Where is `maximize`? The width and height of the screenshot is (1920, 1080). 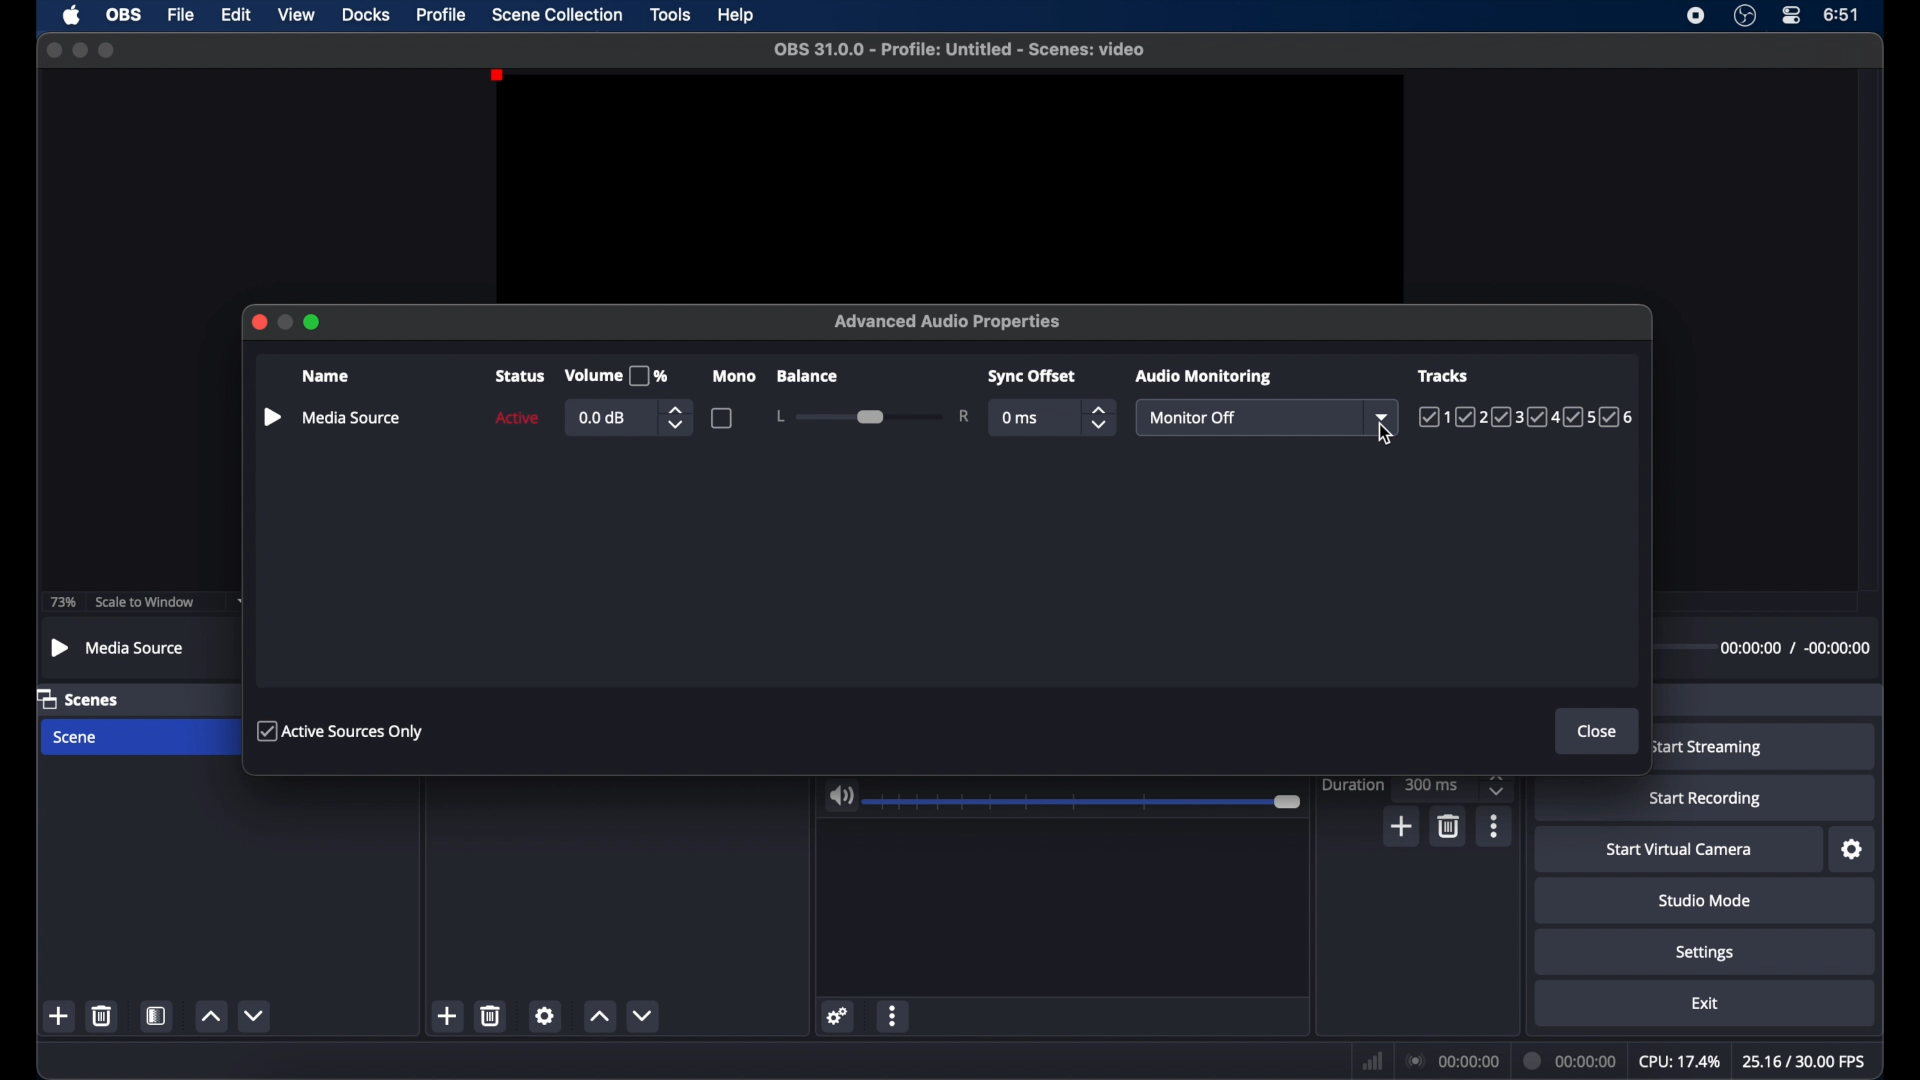
maximize is located at coordinates (312, 322).